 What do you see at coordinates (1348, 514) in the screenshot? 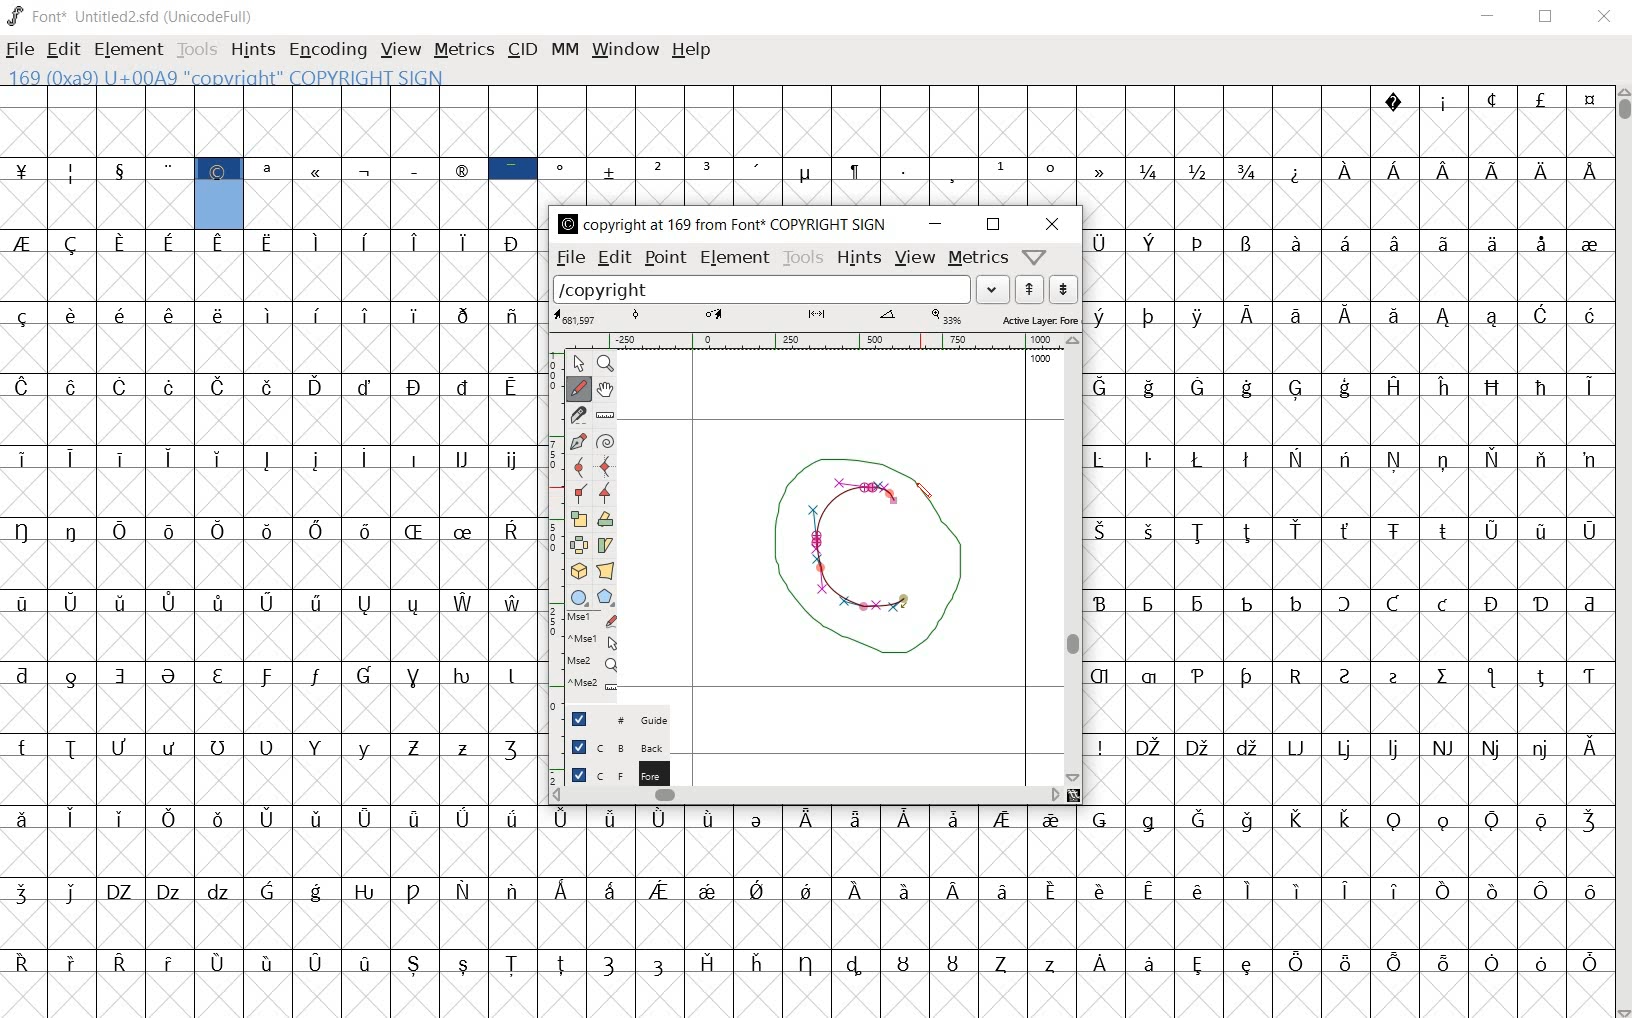
I see `glyph characters` at bounding box center [1348, 514].